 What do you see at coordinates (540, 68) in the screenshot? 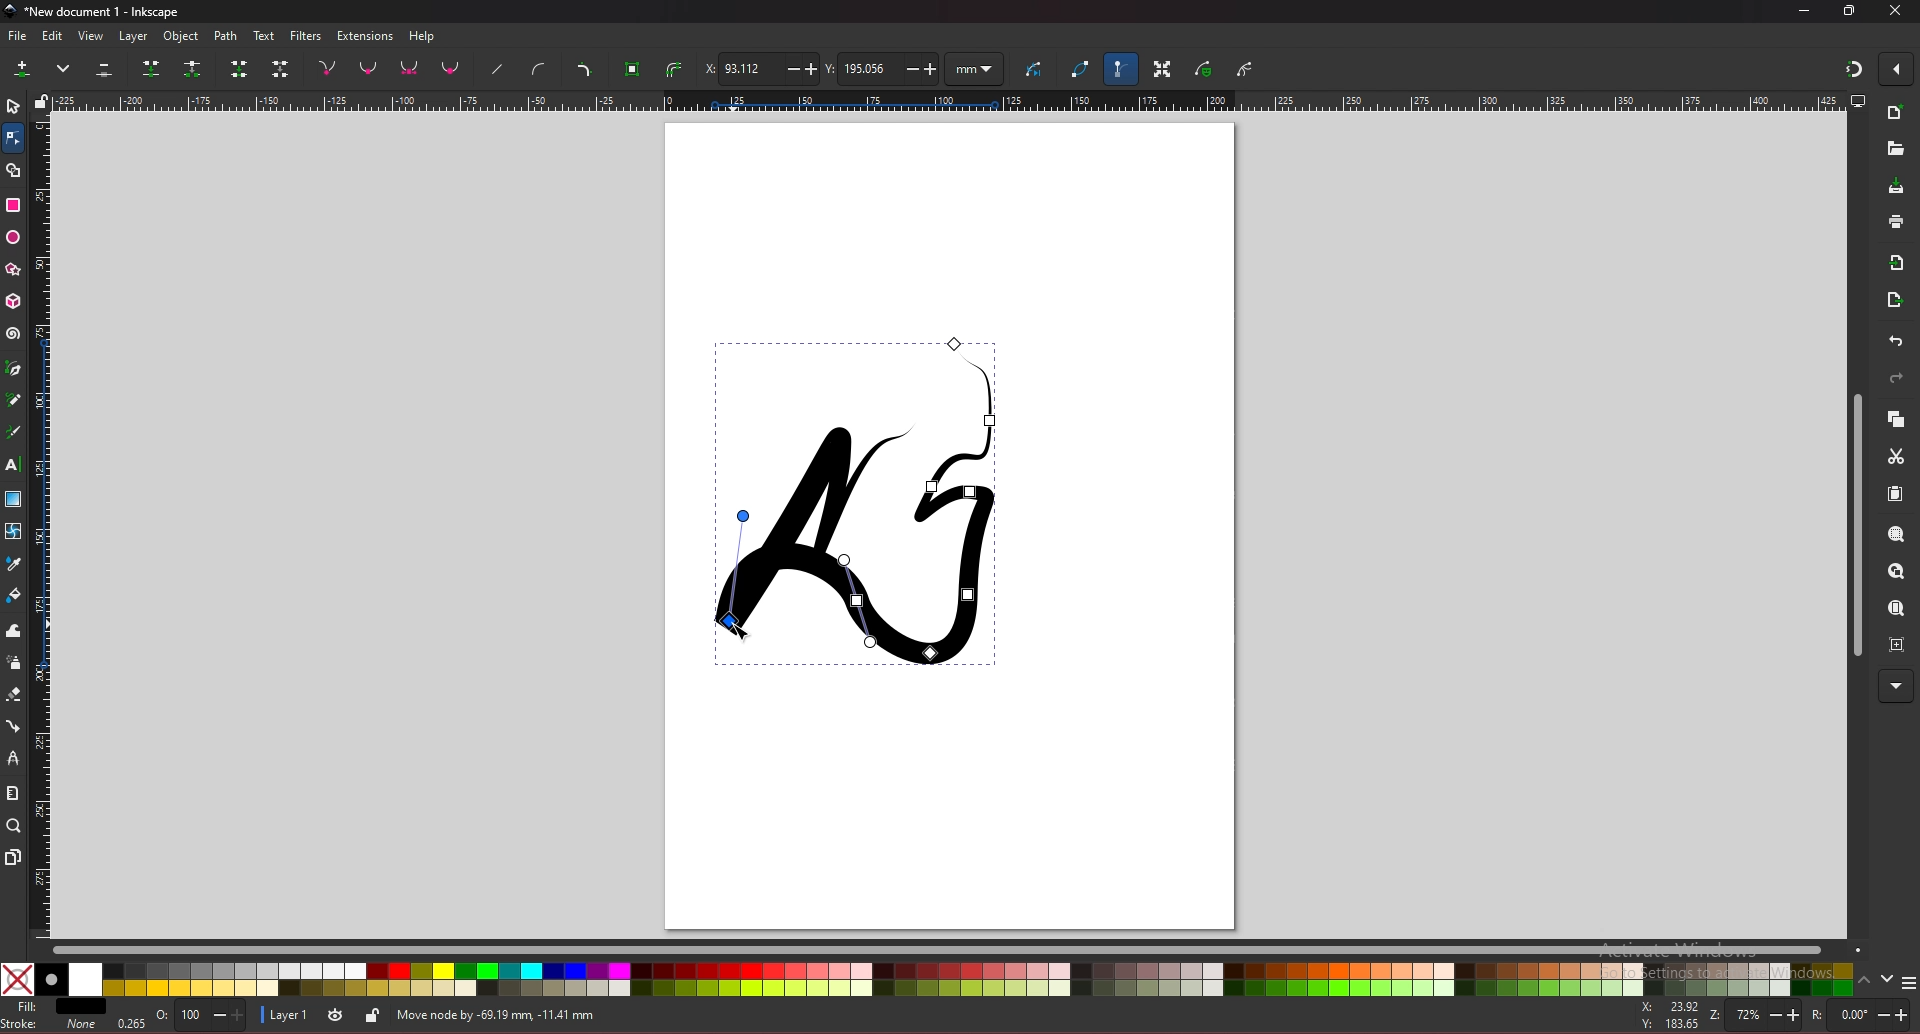
I see `curve handle` at bounding box center [540, 68].